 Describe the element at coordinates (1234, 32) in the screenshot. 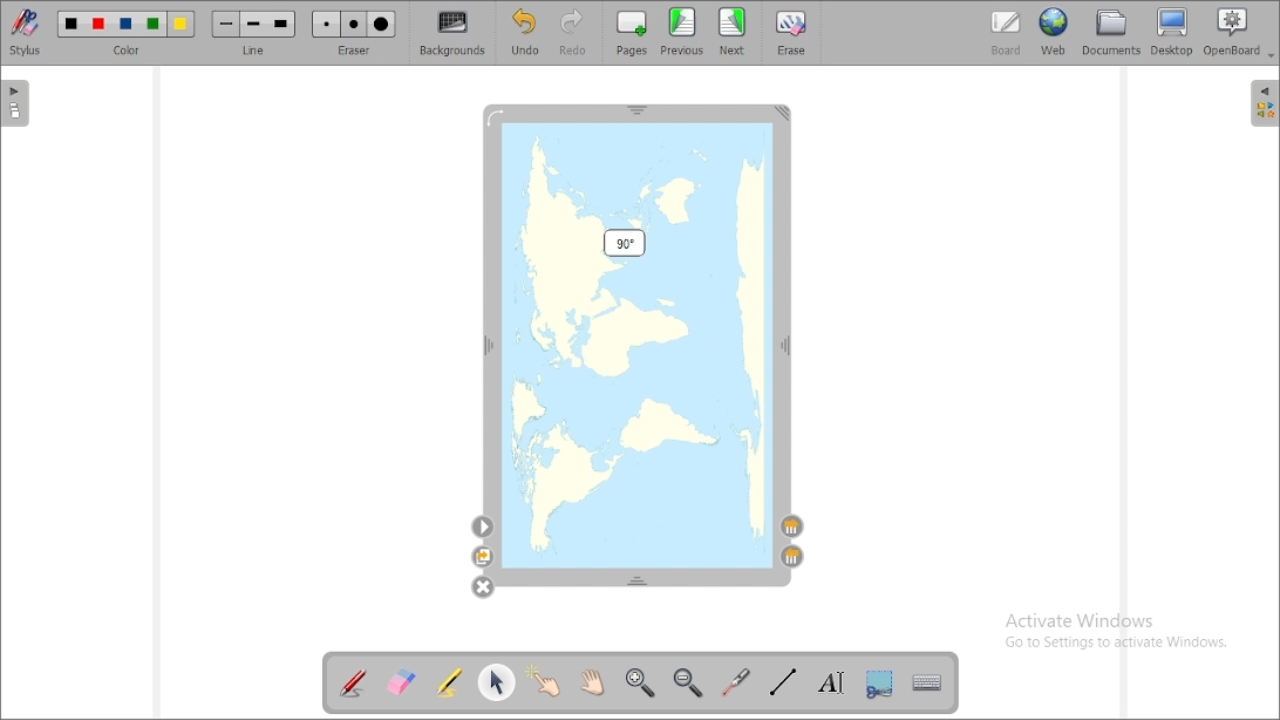

I see `openboard` at that location.